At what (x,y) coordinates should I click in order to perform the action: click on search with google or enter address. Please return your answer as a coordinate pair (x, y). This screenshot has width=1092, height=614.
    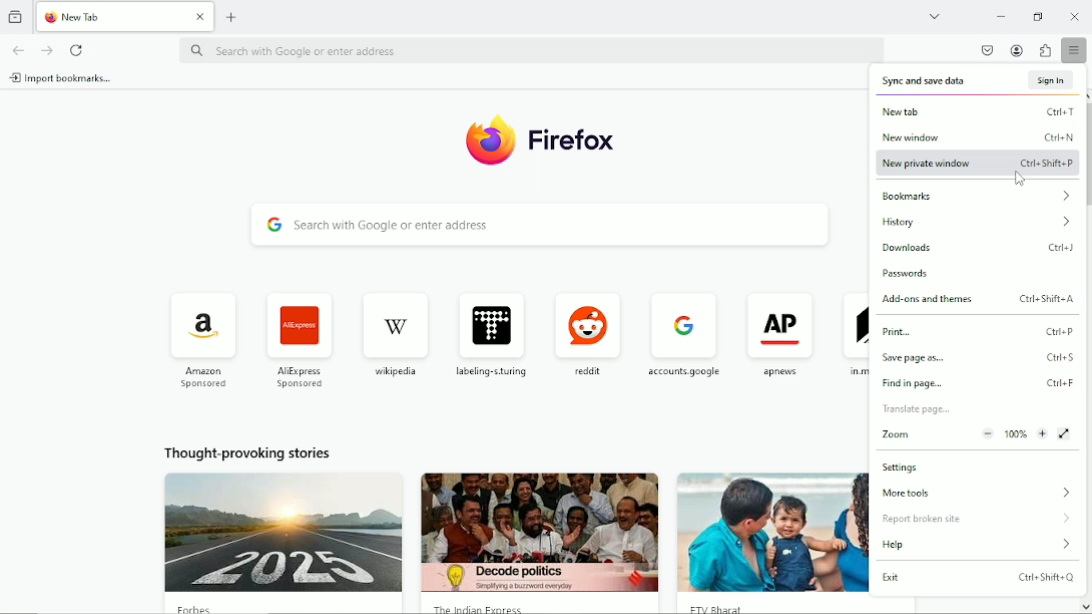
    Looking at the image, I should click on (542, 224).